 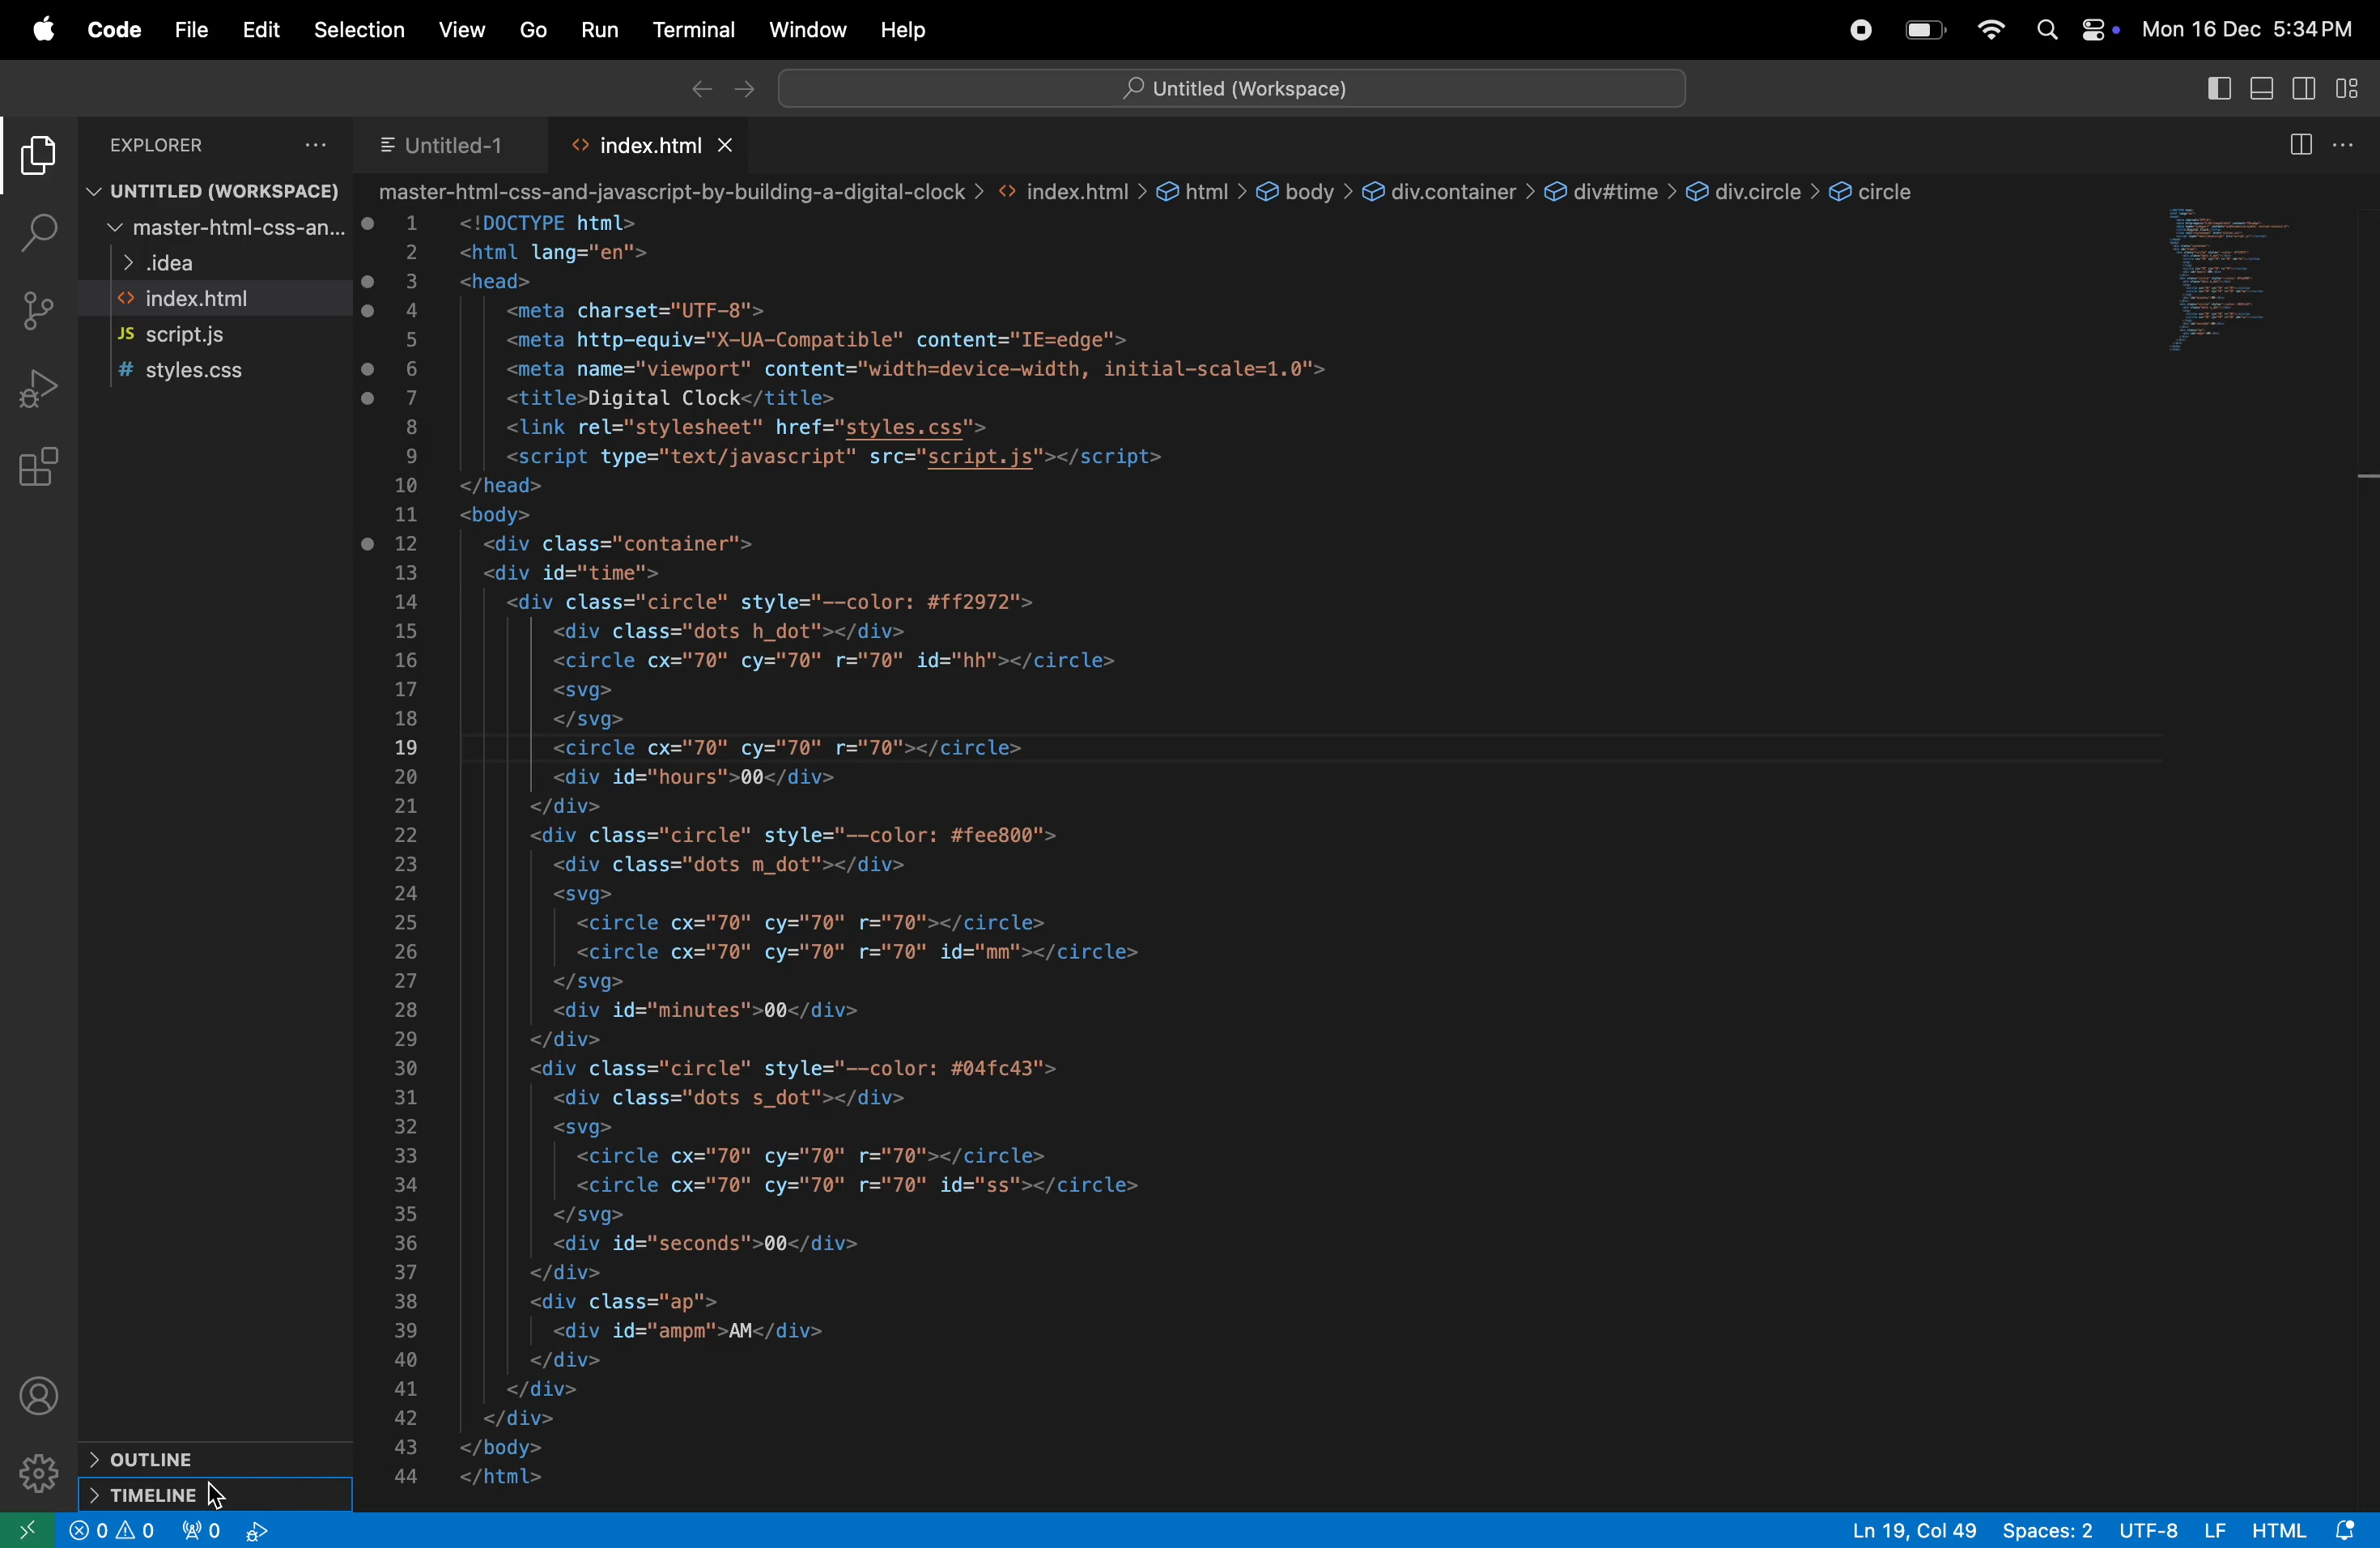 What do you see at coordinates (218, 192) in the screenshot?
I see `UNTITLED (workspace)` at bounding box center [218, 192].